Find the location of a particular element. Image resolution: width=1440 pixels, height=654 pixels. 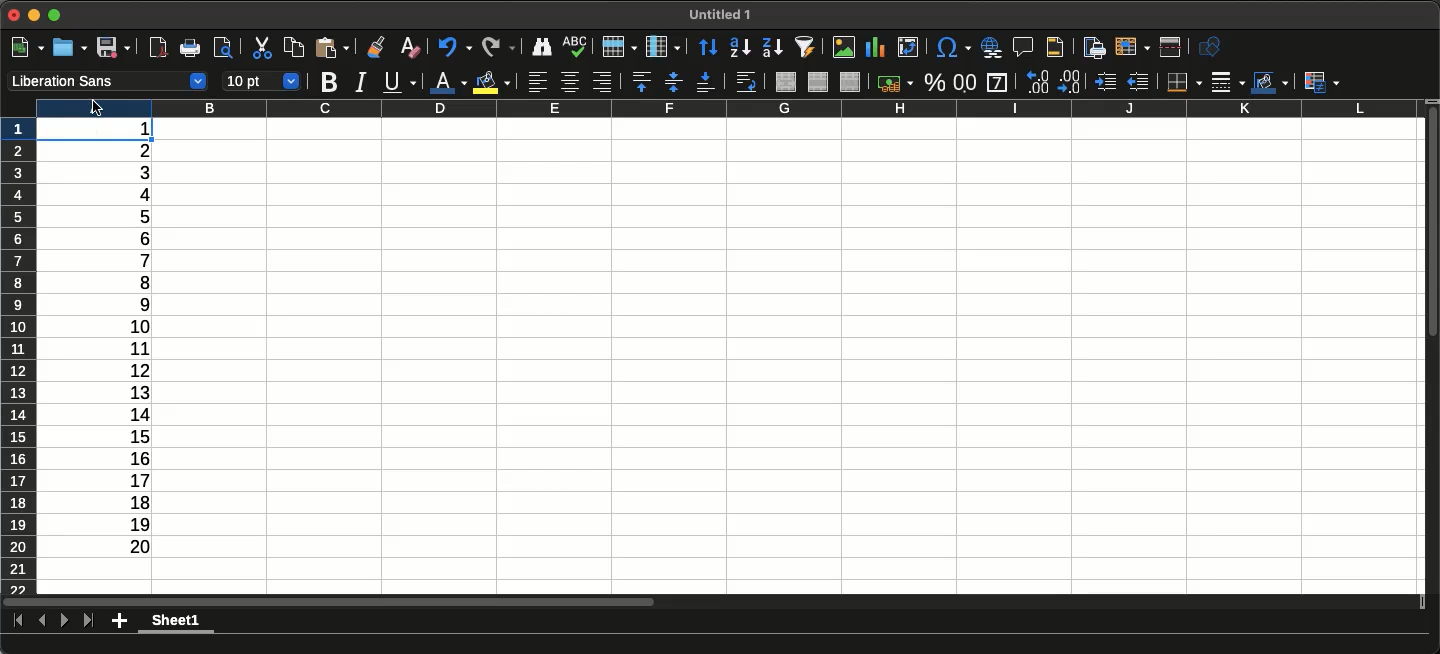

Close is located at coordinates (16, 16).